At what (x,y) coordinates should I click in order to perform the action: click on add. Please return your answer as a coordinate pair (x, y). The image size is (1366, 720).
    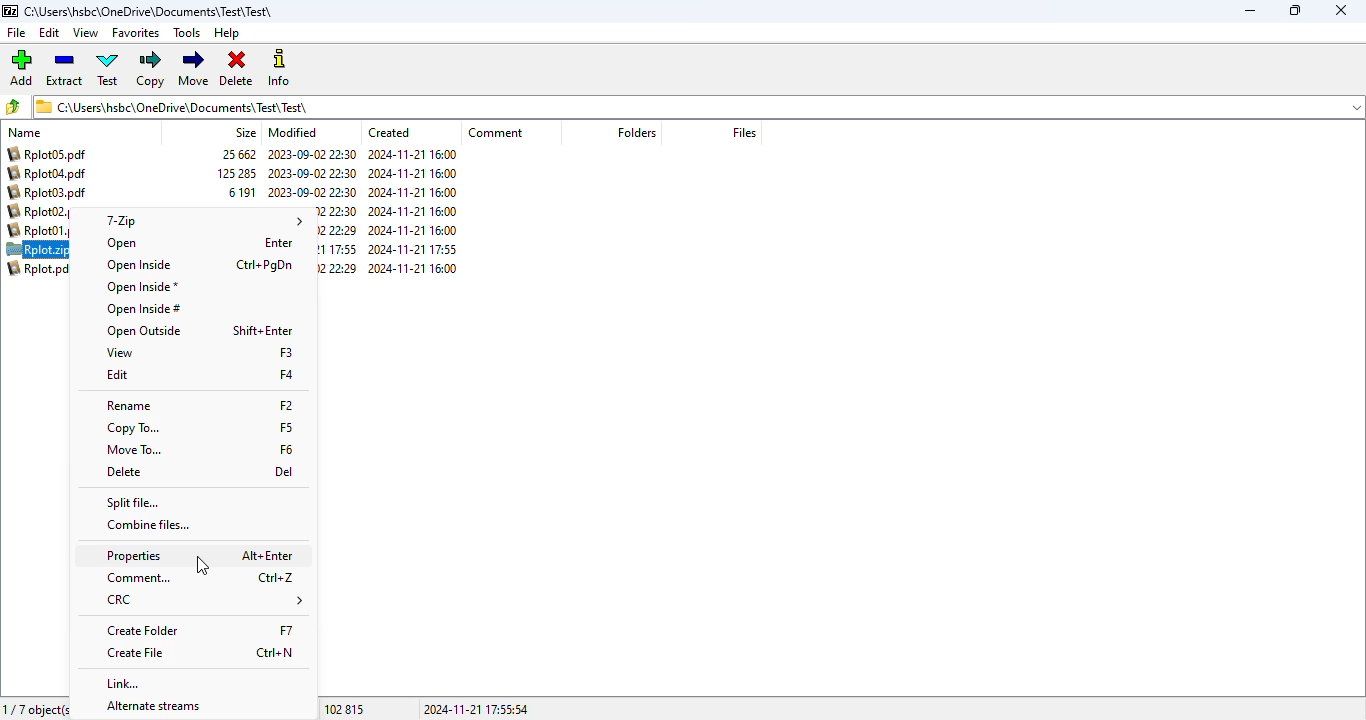
    Looking at the image, I should click on (22, 67).